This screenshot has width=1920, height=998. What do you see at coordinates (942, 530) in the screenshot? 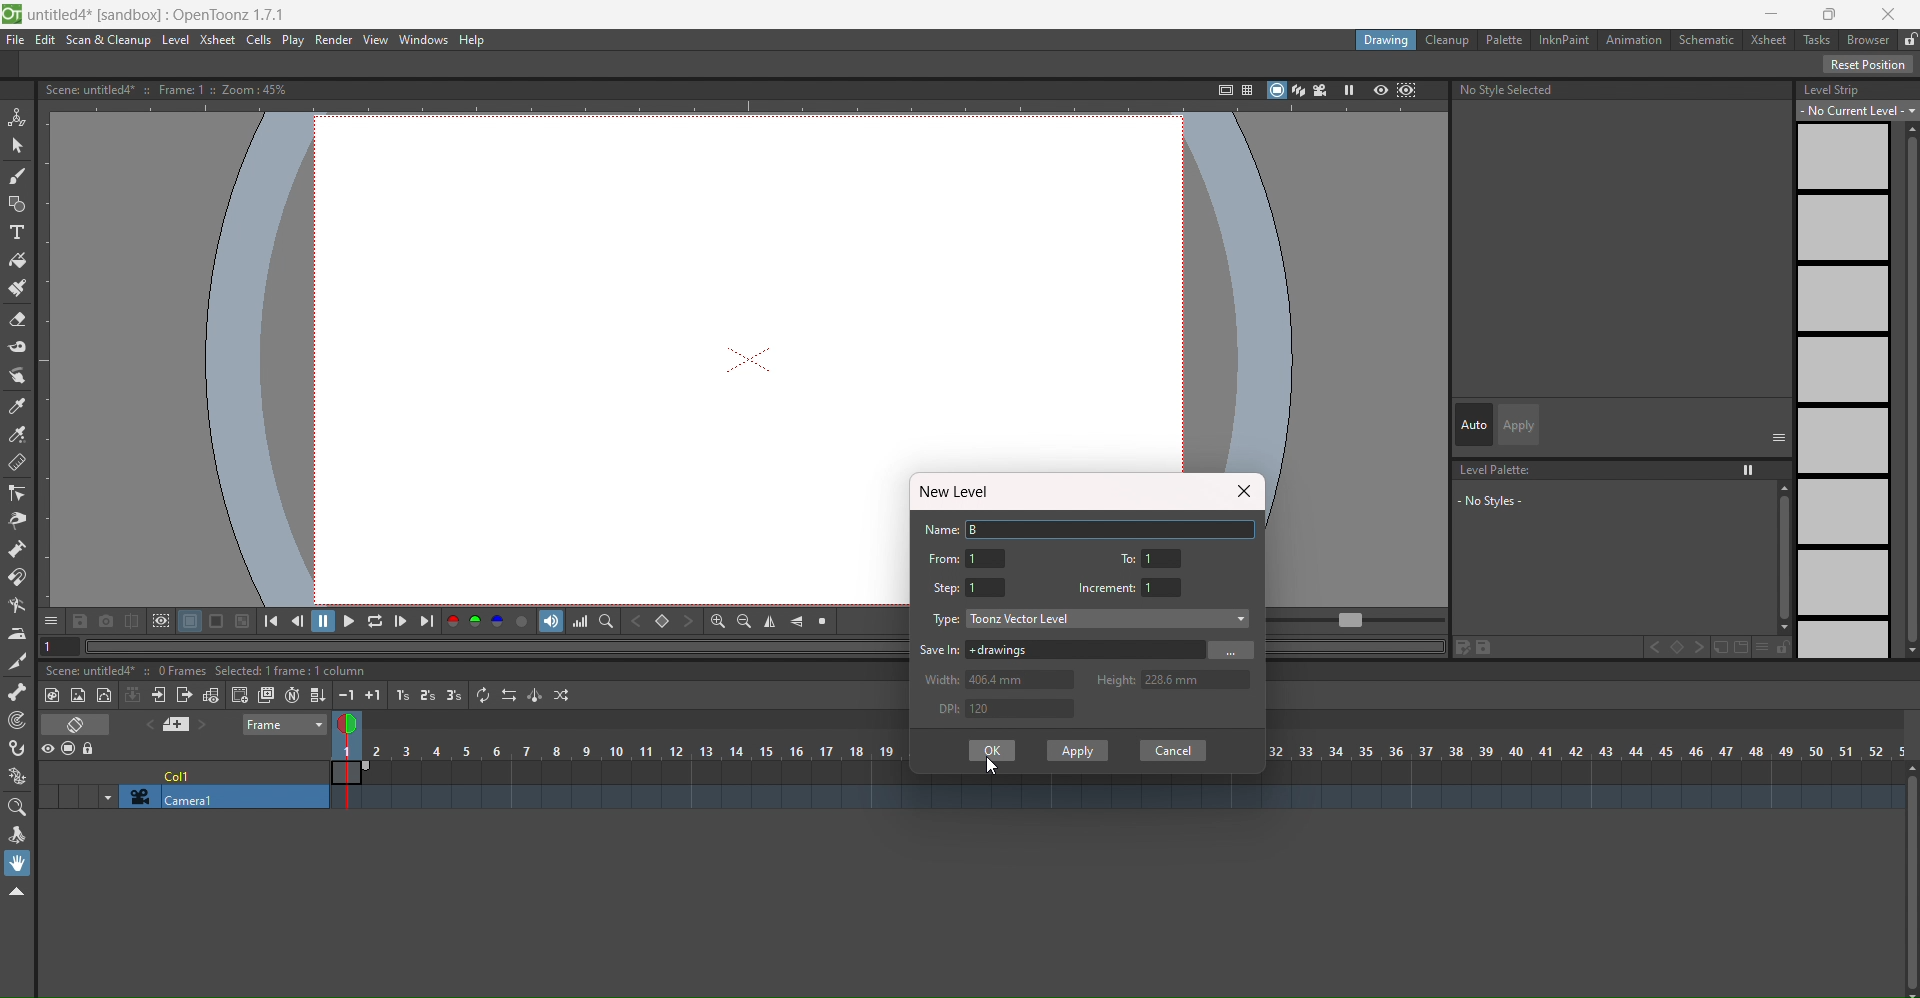
I see `name` at bounding box center [942, 530].